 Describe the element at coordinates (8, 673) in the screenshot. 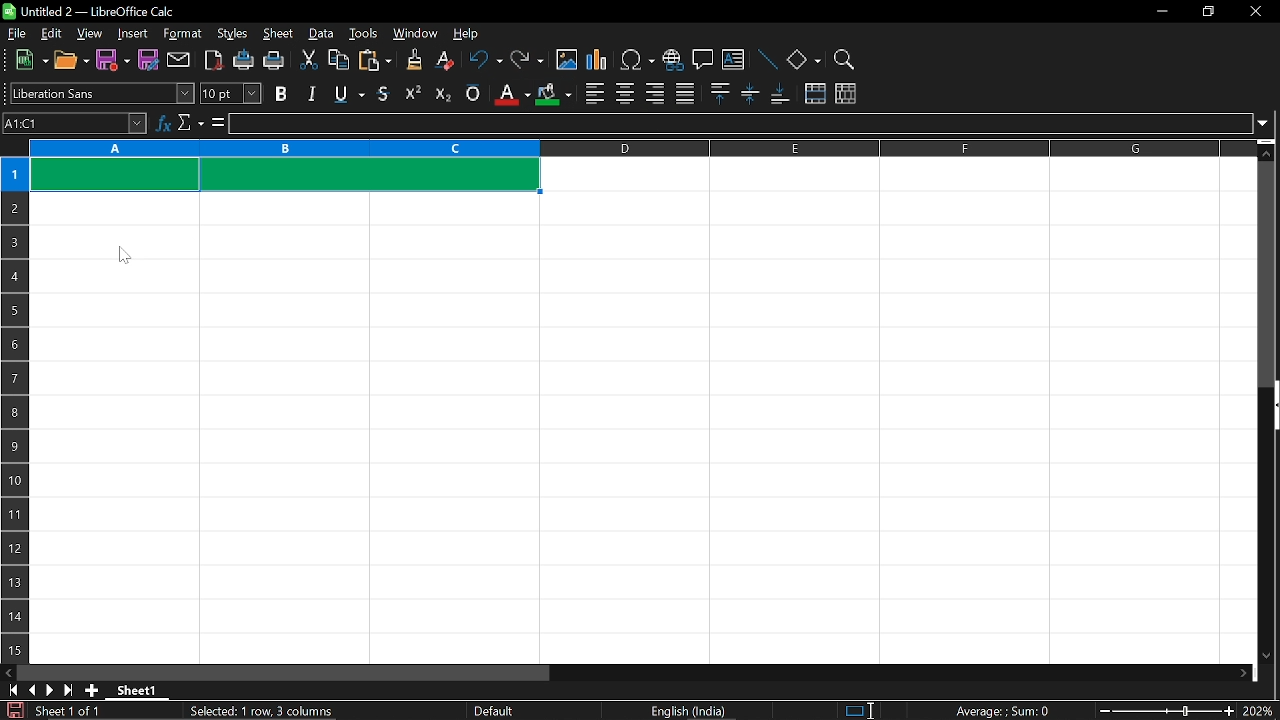

I see `move left` at that location.